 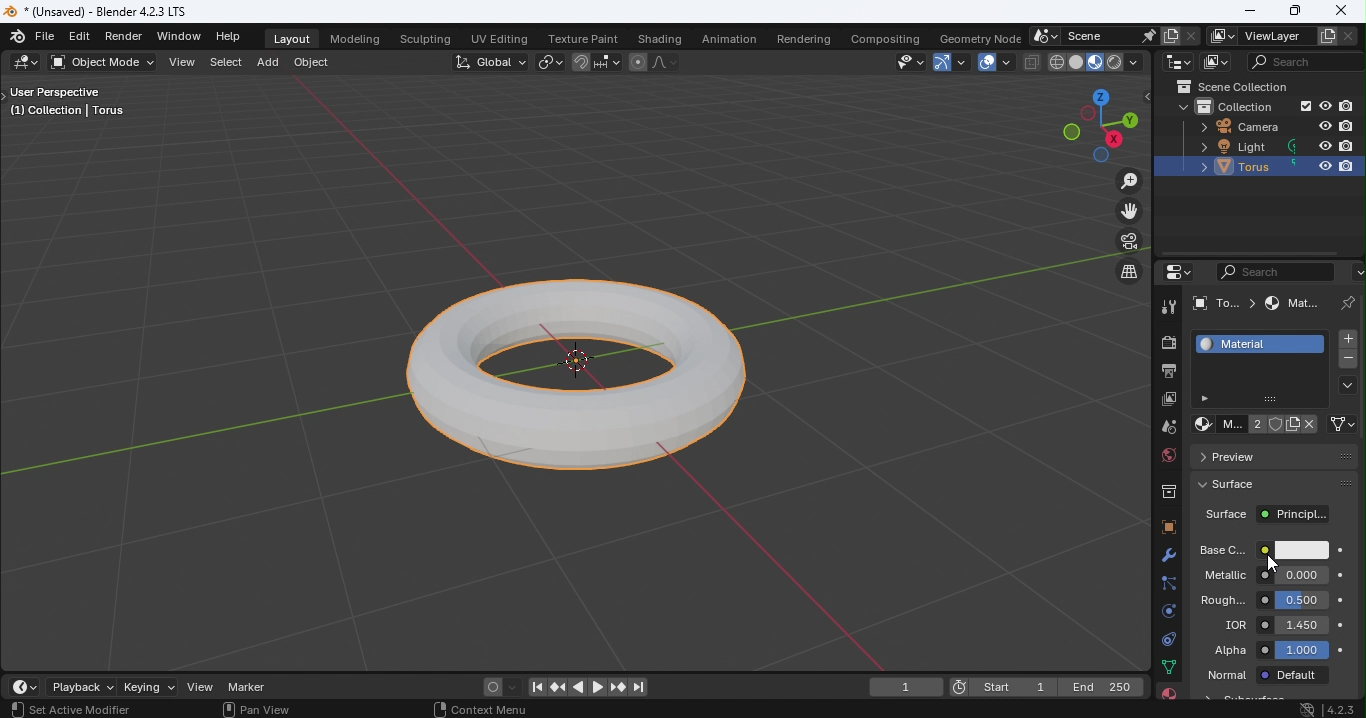 What do you see at coordinates (45, 36) in the screenshot?
I see `File` at bounding box center [45, 36].